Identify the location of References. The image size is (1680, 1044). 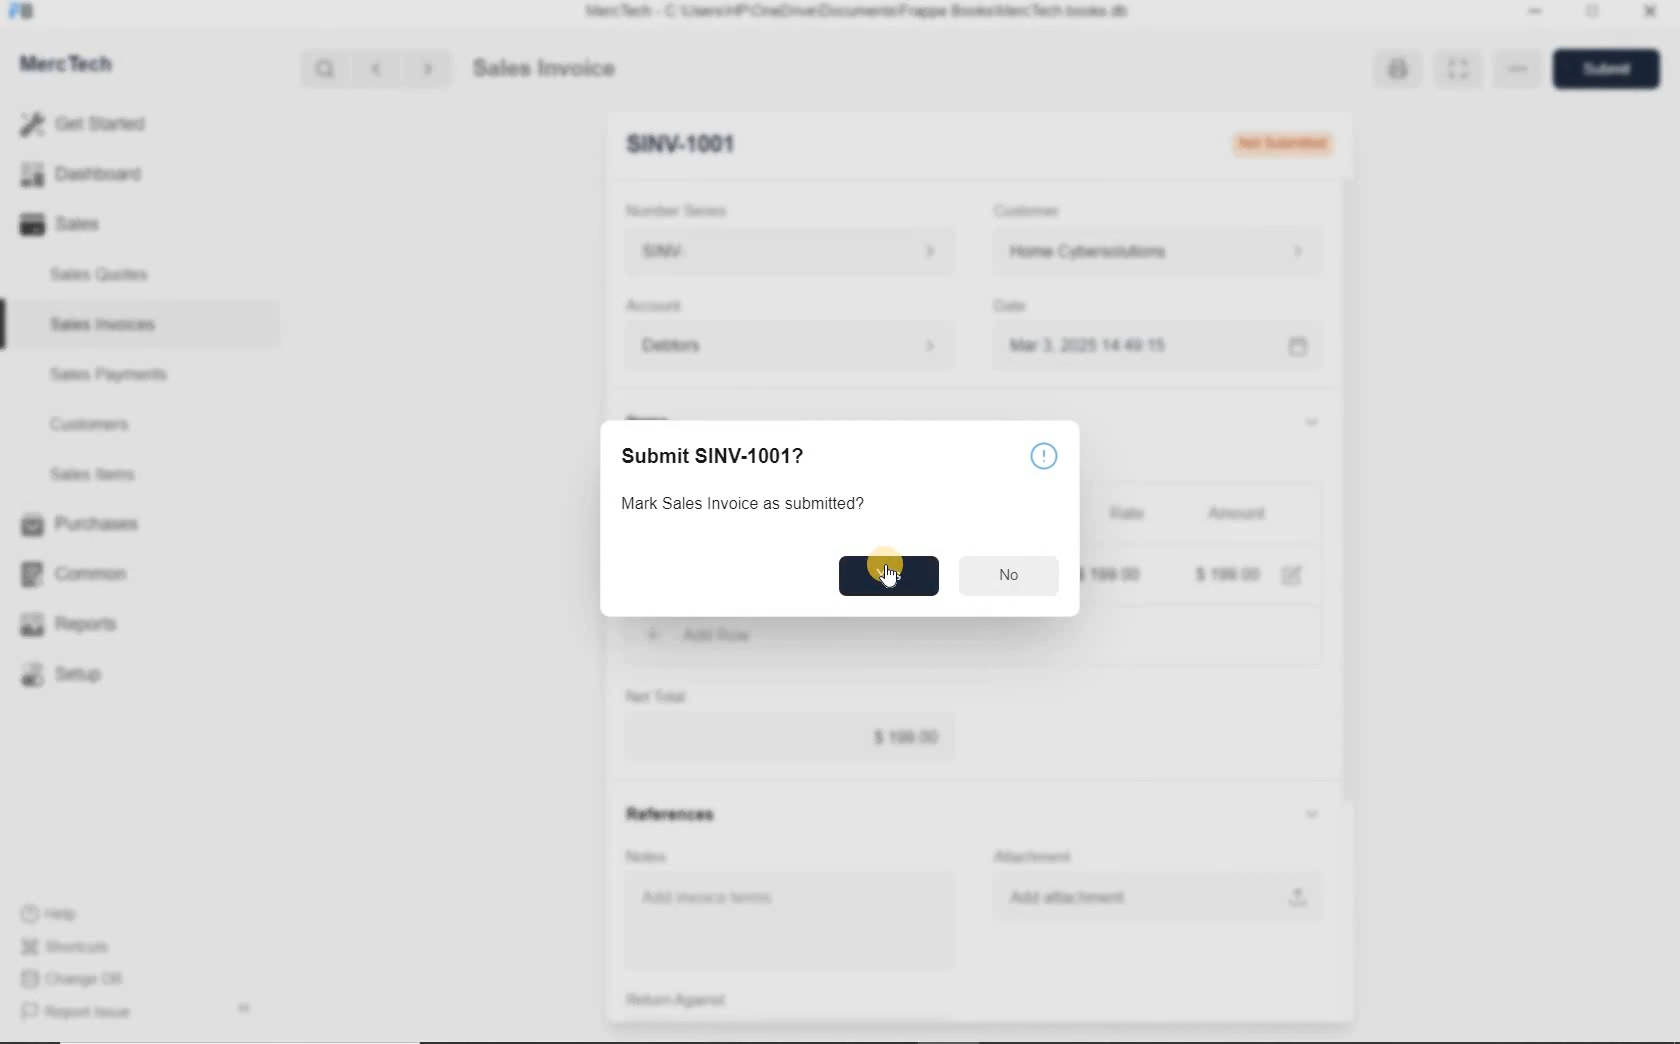
(669, 814).